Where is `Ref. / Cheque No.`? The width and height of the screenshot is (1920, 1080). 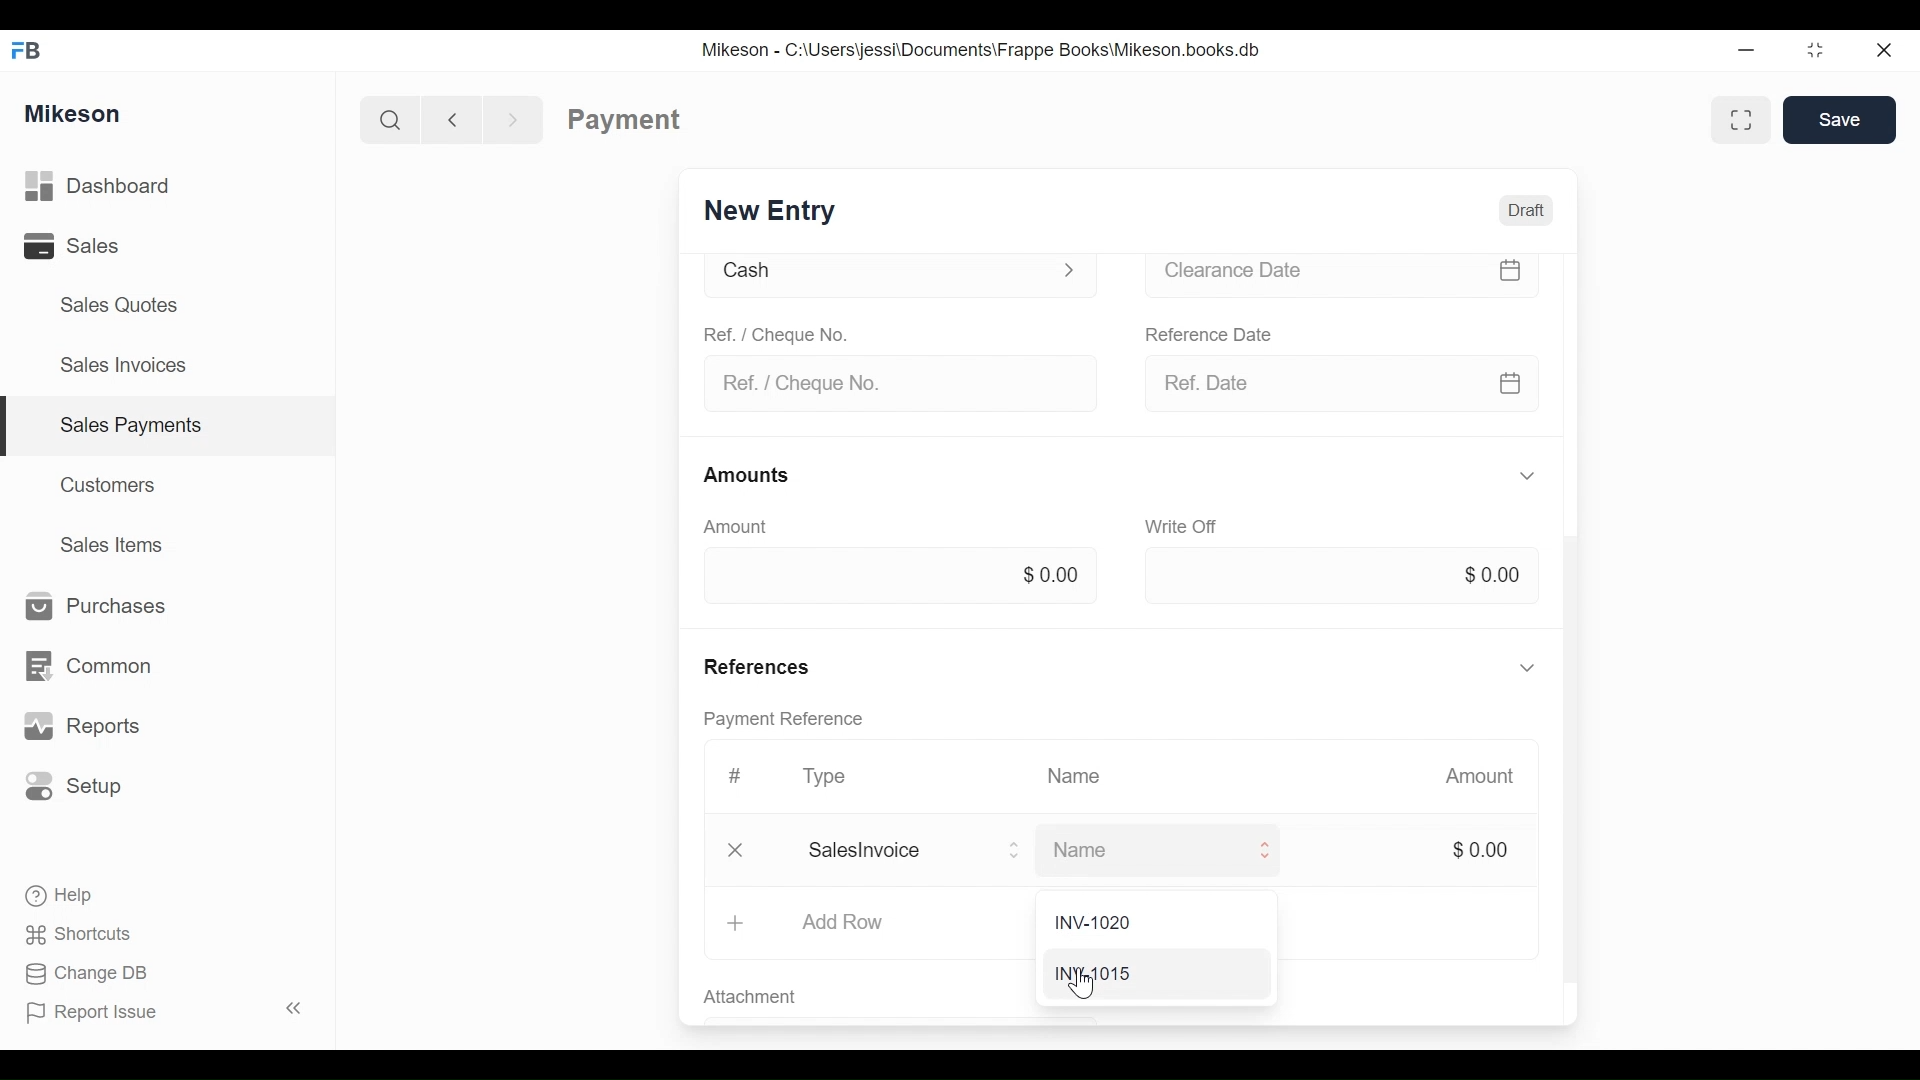 Ref. / Cheque No. is located at coordinates (894, 382).